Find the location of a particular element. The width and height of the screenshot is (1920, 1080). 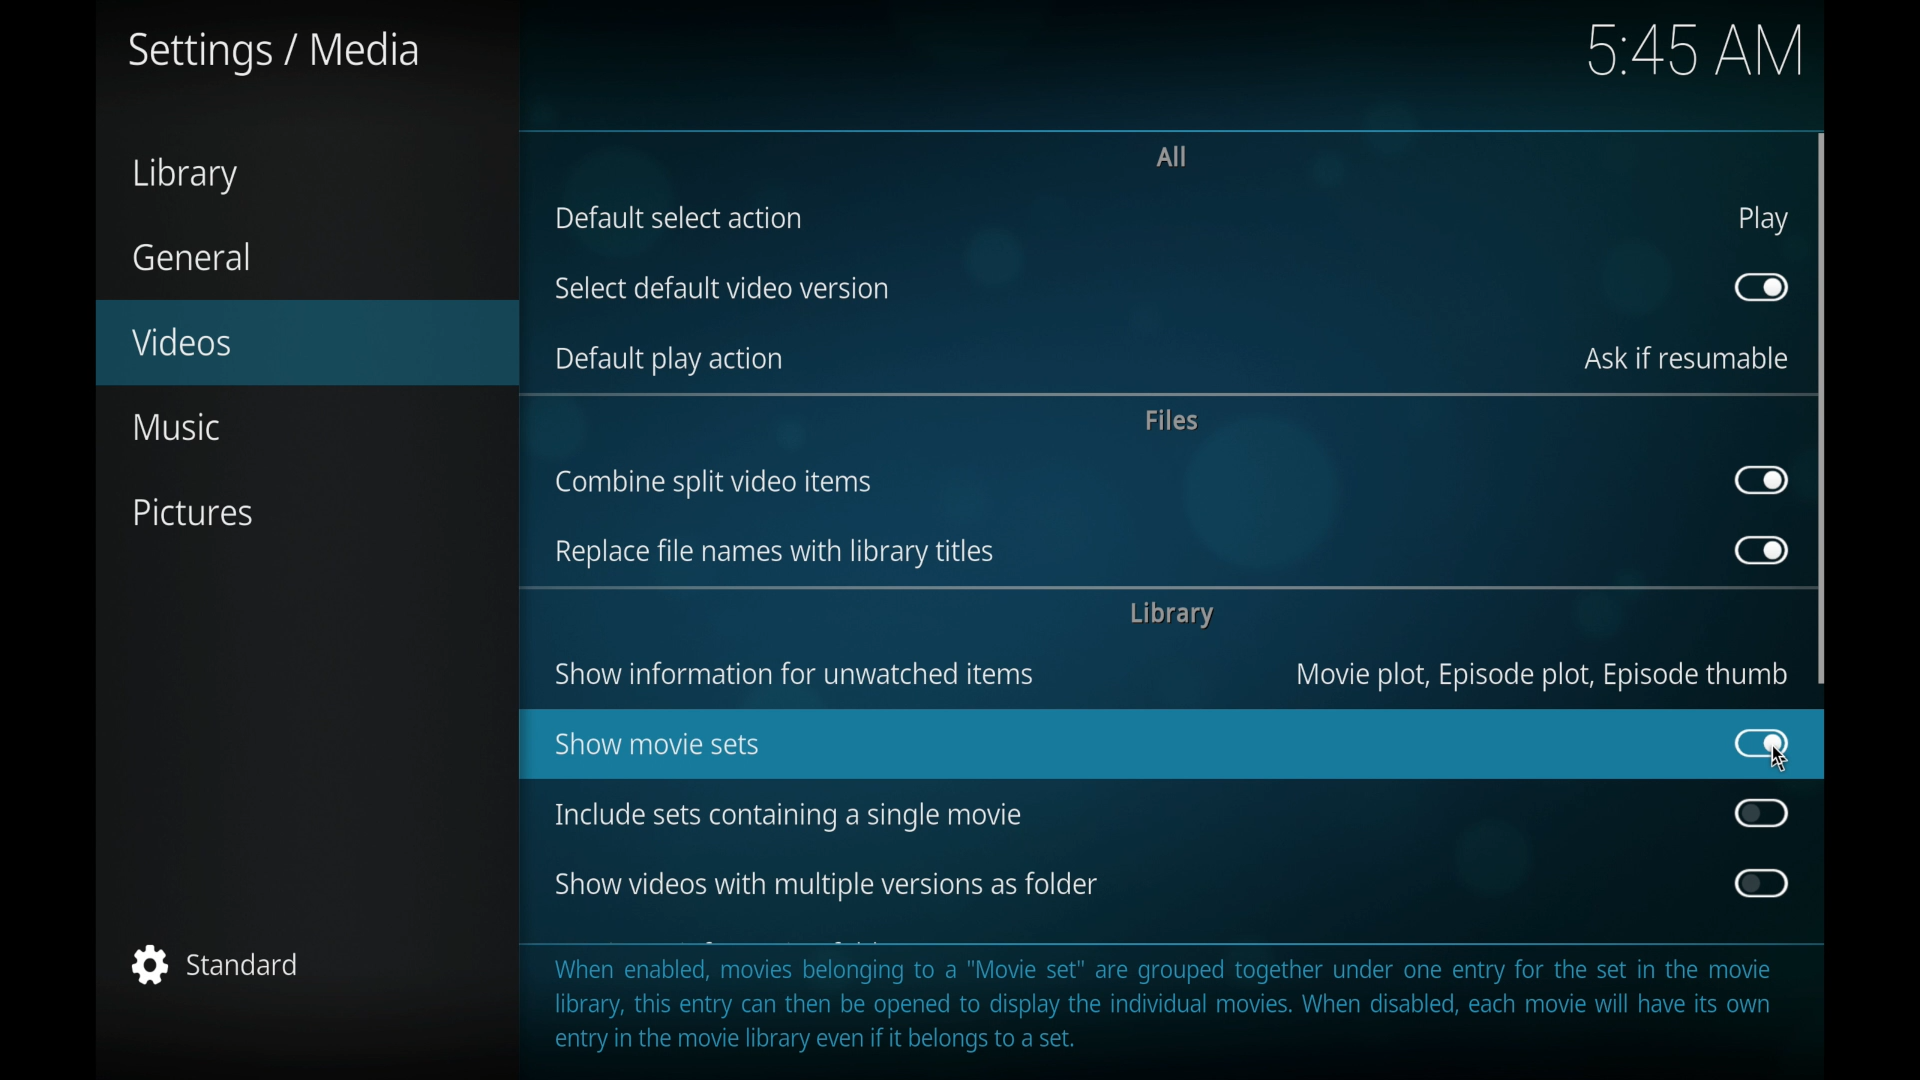

play is located at coordinates (1763, 219).